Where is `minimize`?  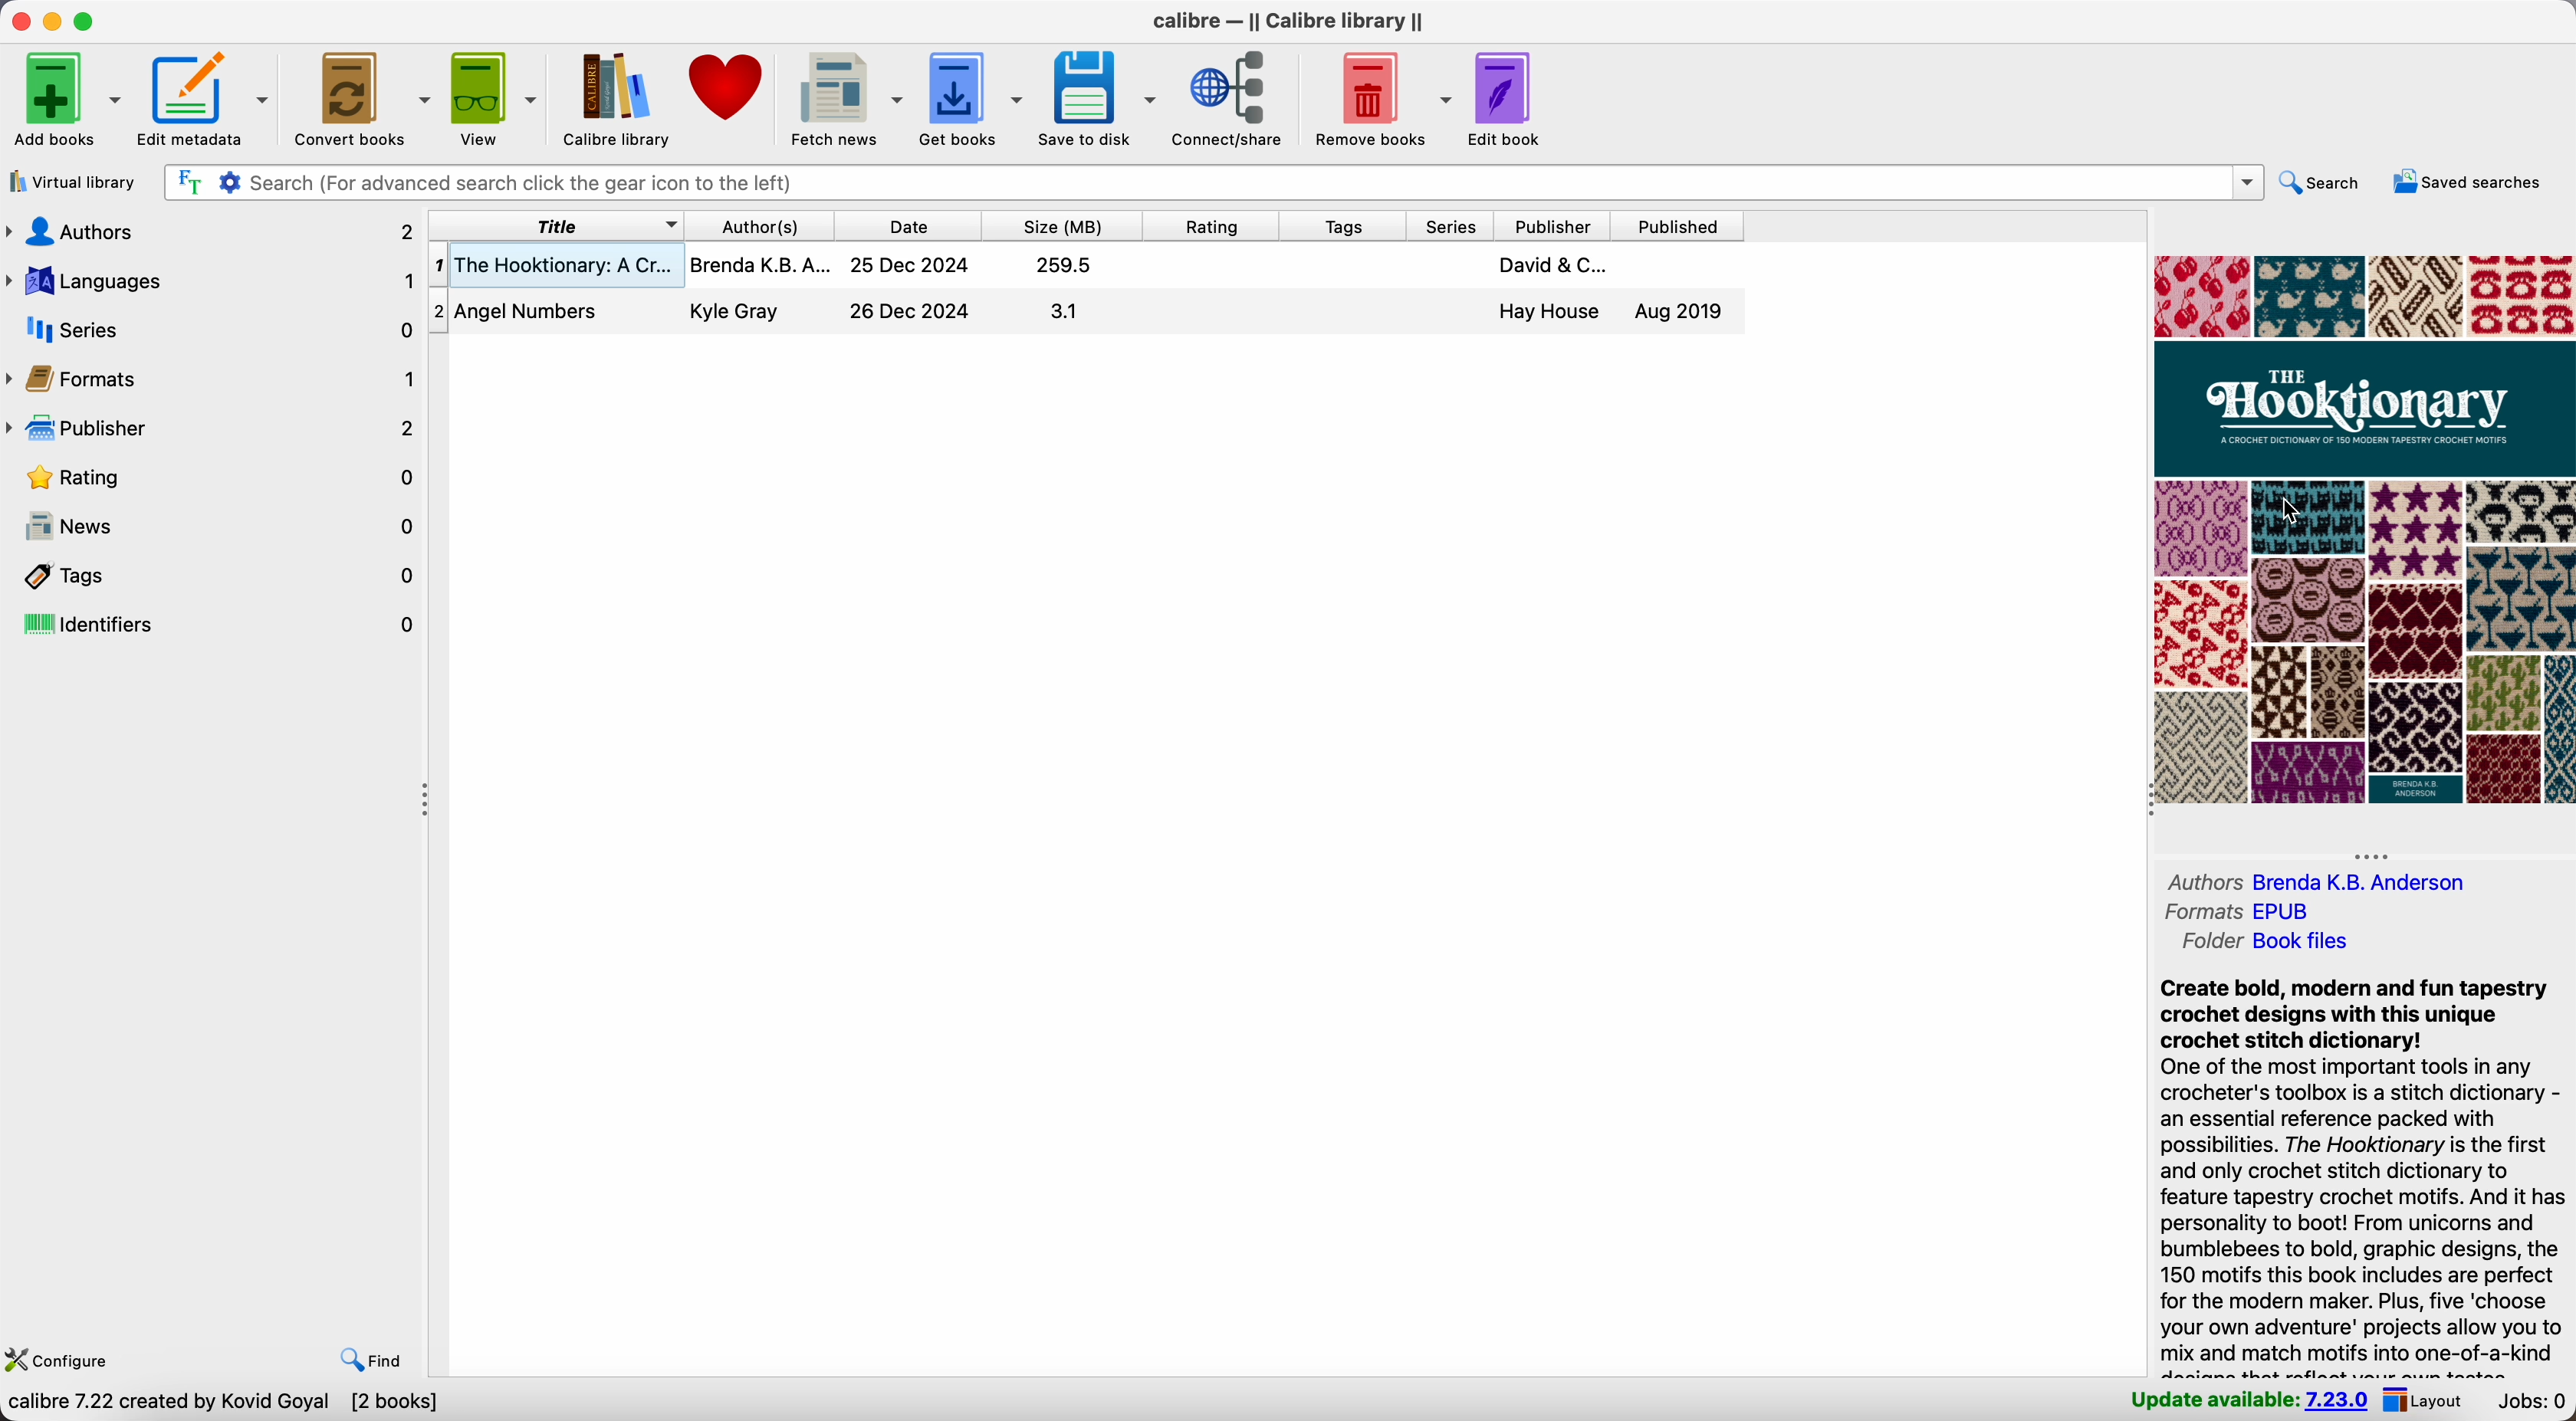
minimize is located at coordinates (57, 20).